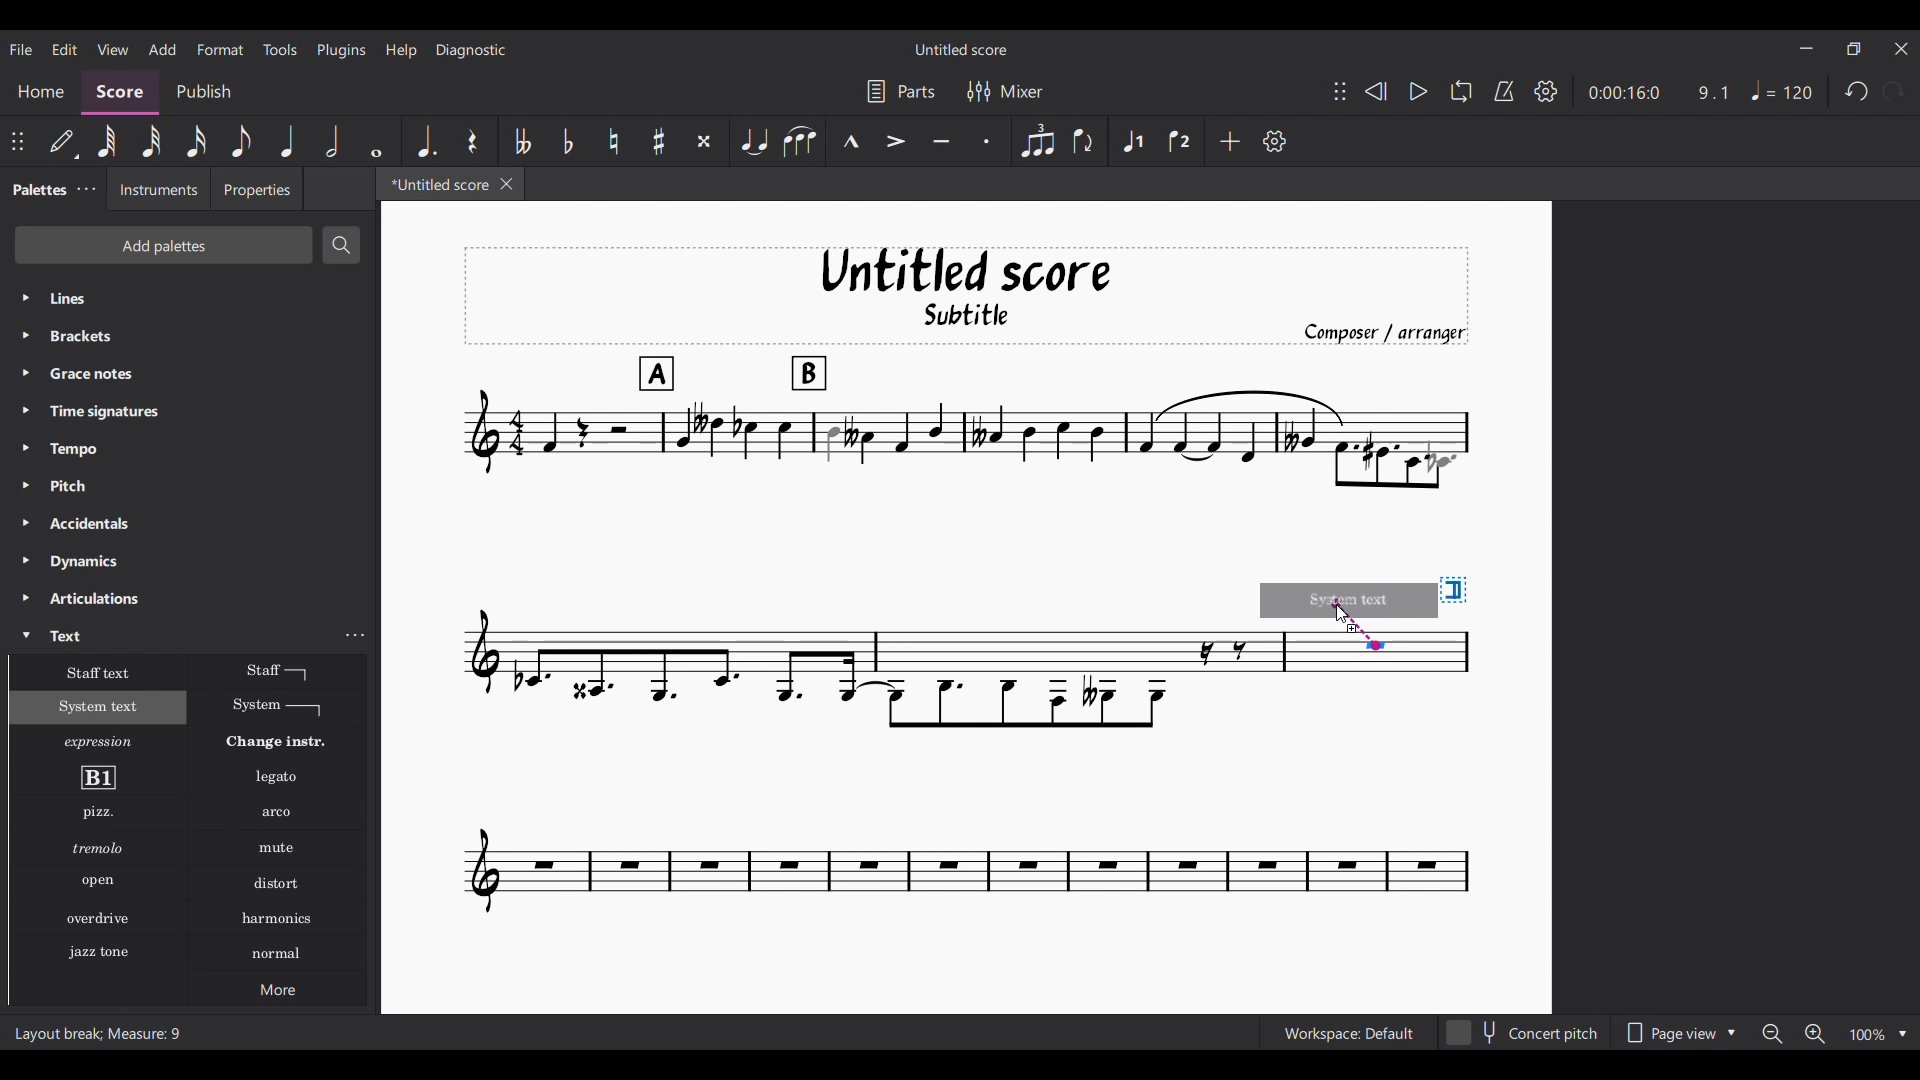 This screenshot has width=1920, height=1080. What do you see at coordinates (35, 191) in the screenshot?
I see `Palettes` at bounding box center [35, 191].